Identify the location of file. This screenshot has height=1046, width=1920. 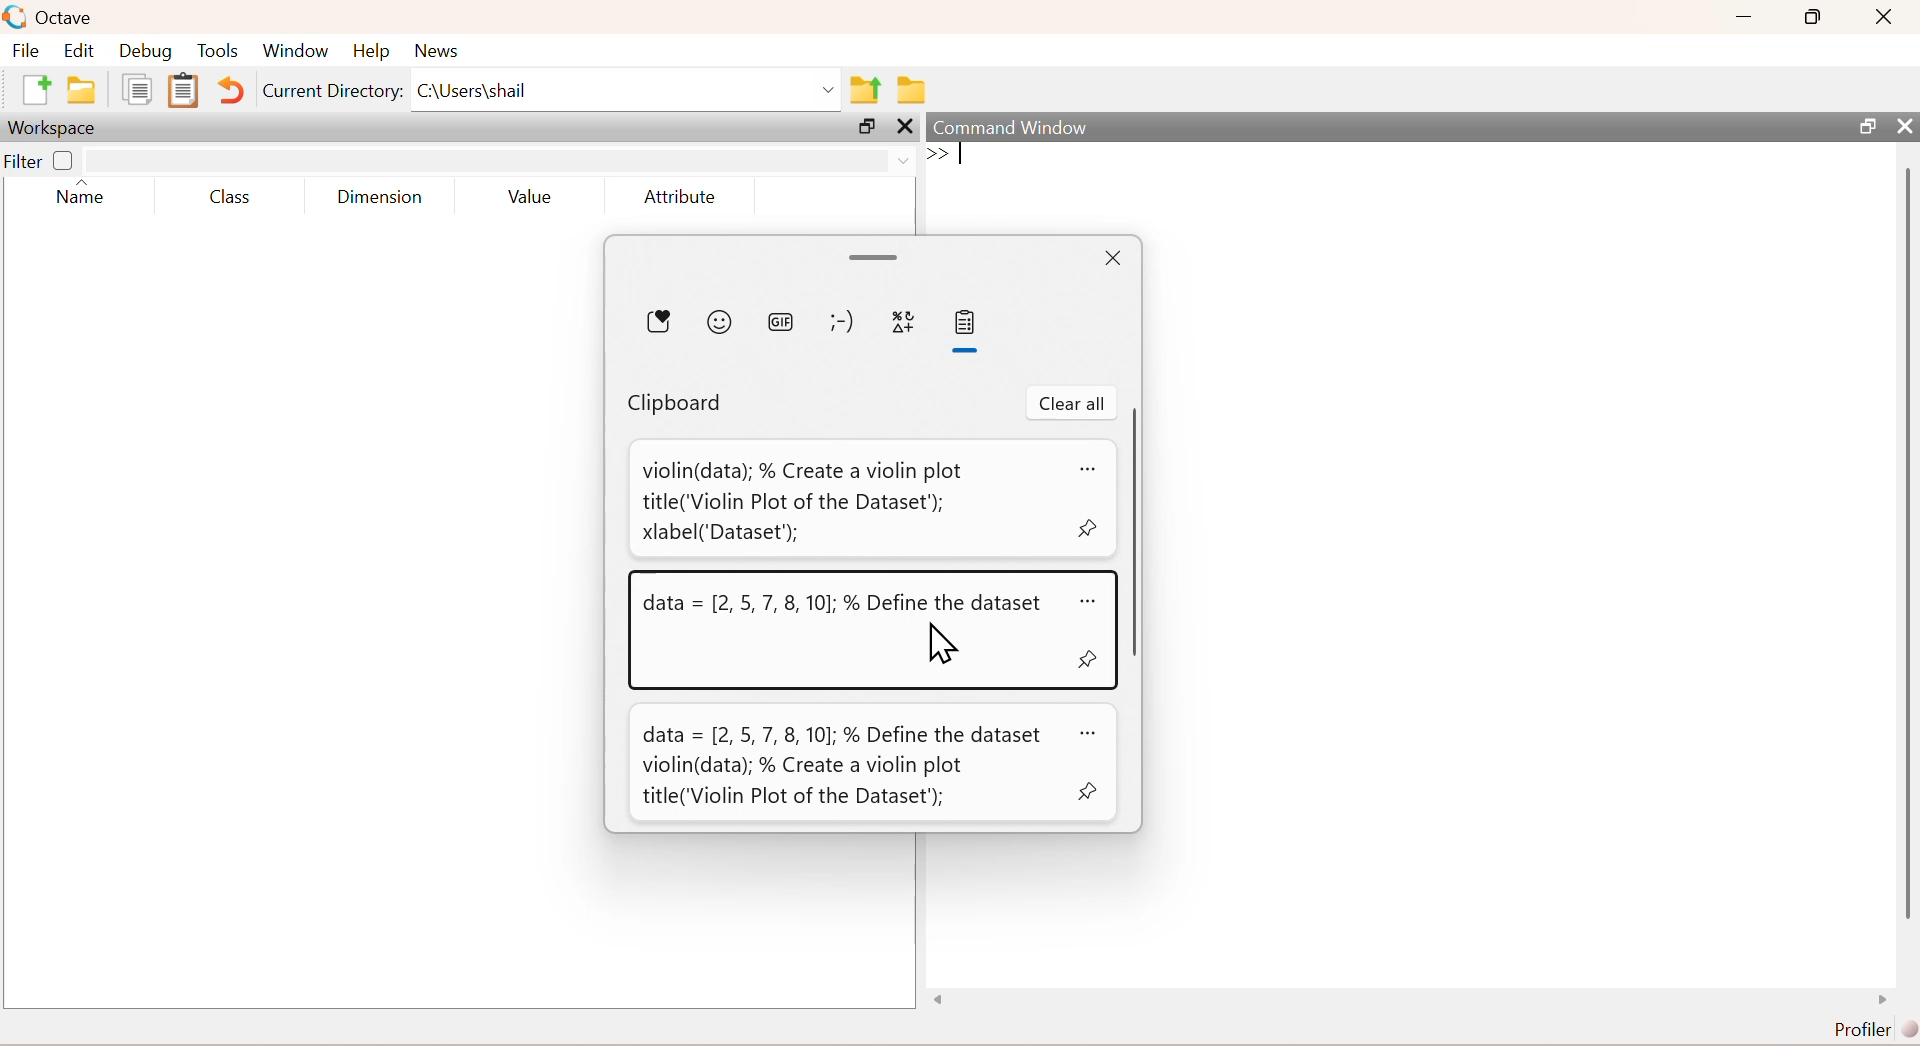
(26, 49).